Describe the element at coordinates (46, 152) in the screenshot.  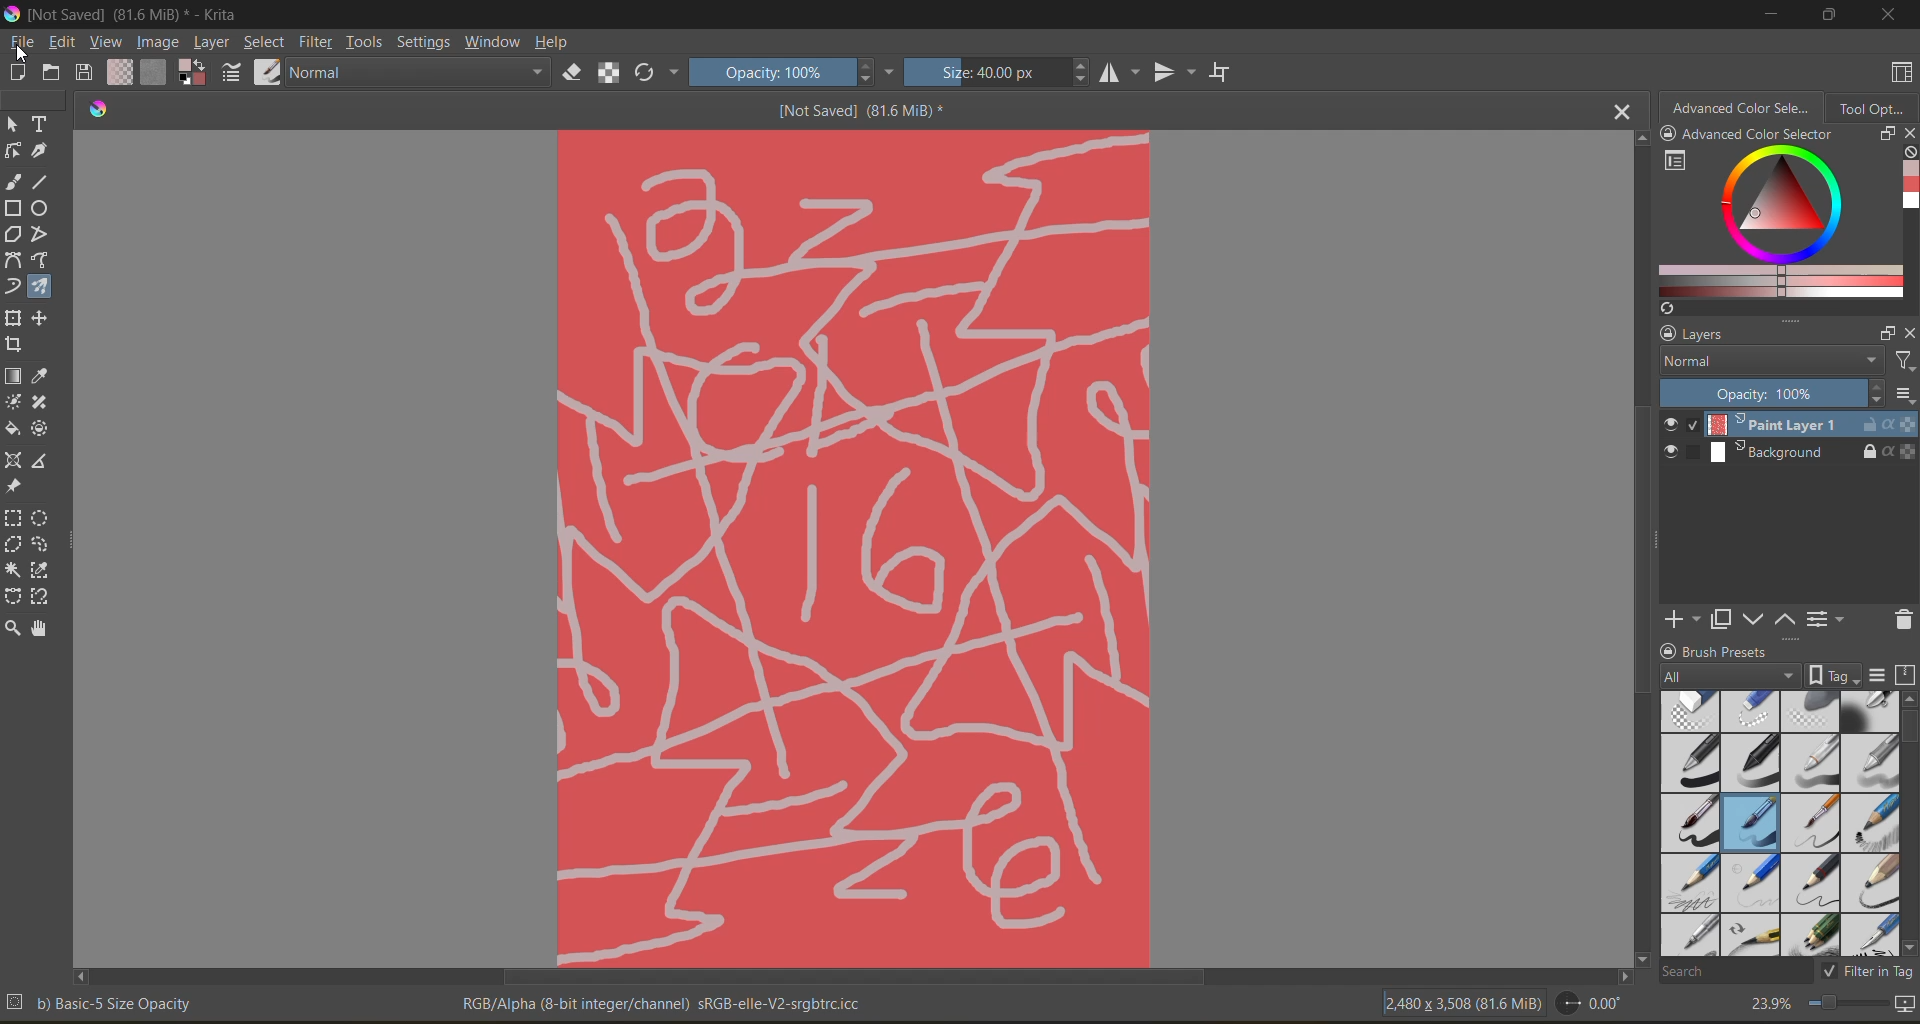
I see `tool` at that location.